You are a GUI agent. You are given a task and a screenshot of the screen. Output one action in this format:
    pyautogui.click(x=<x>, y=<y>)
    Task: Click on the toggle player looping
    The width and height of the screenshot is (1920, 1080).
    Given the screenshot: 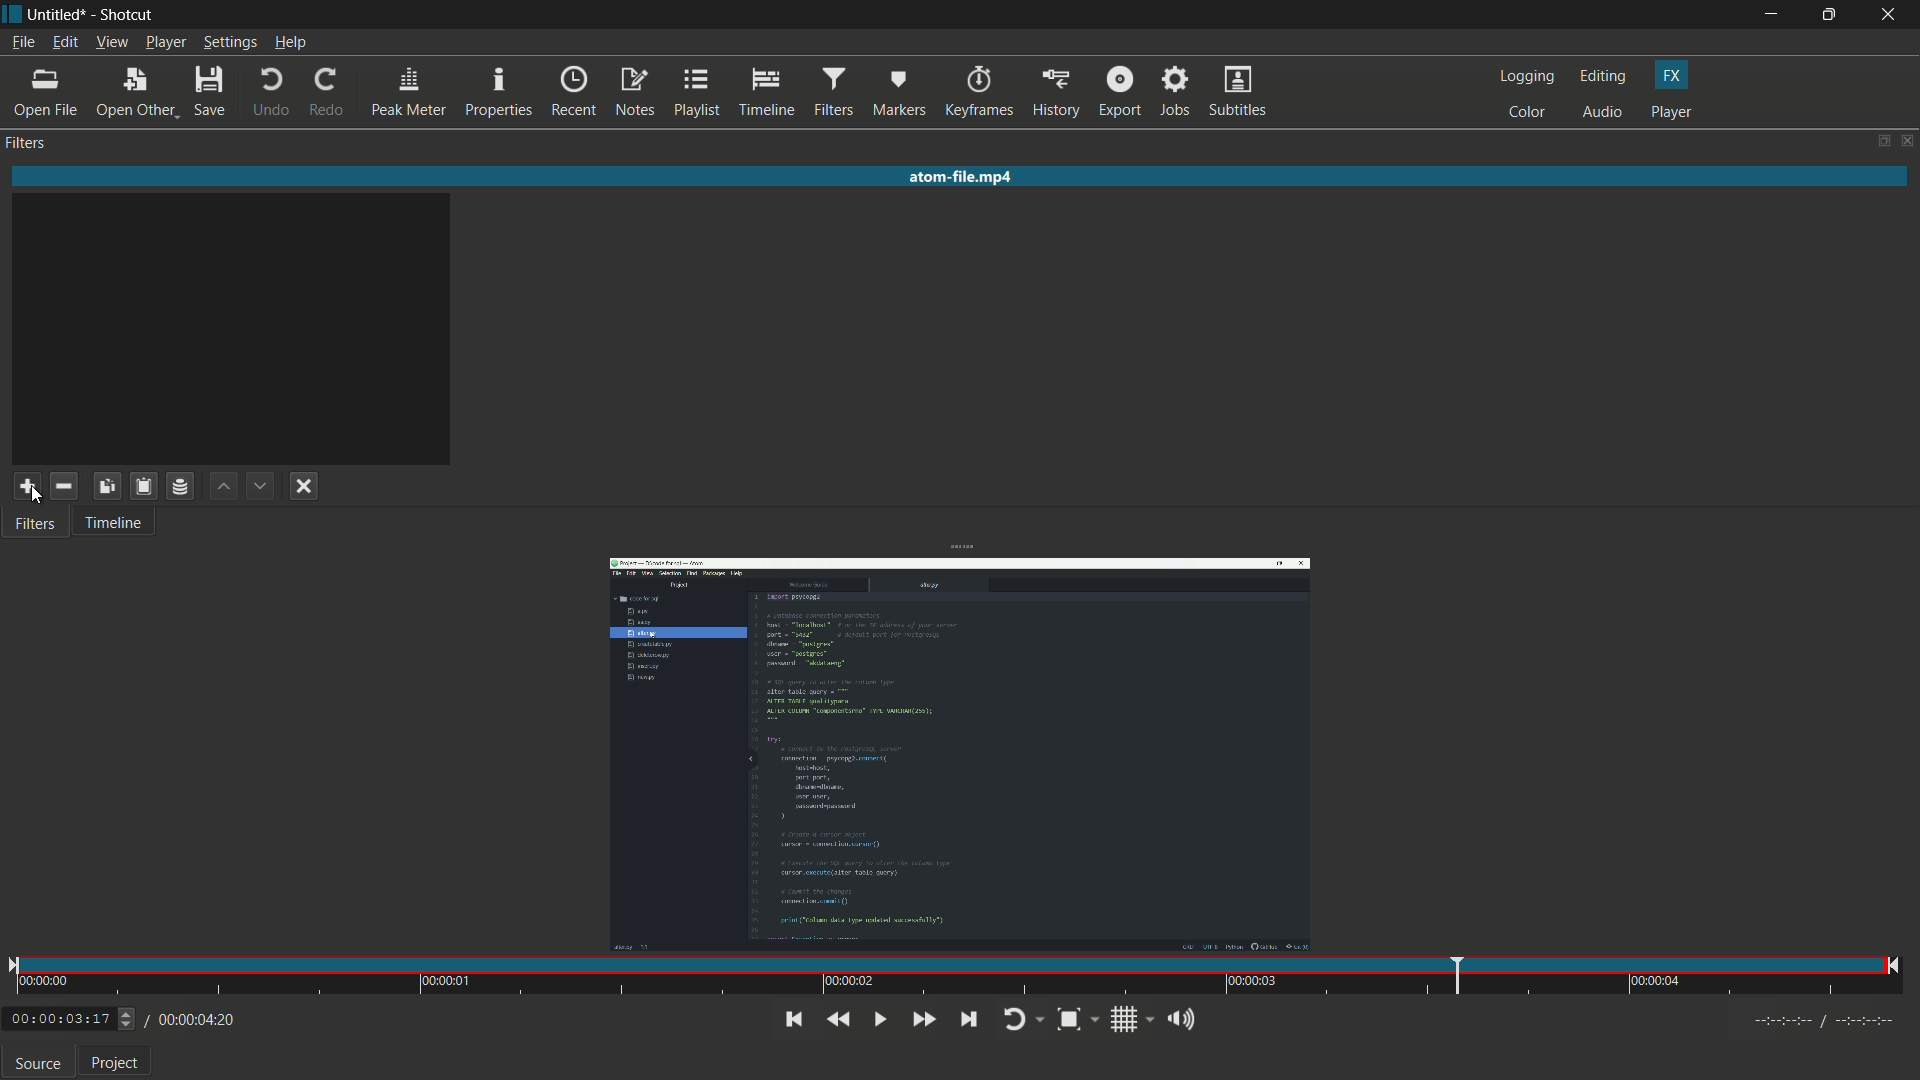 What is the action you would take?
    pyautogui.click(x=1022, y=1021)
    